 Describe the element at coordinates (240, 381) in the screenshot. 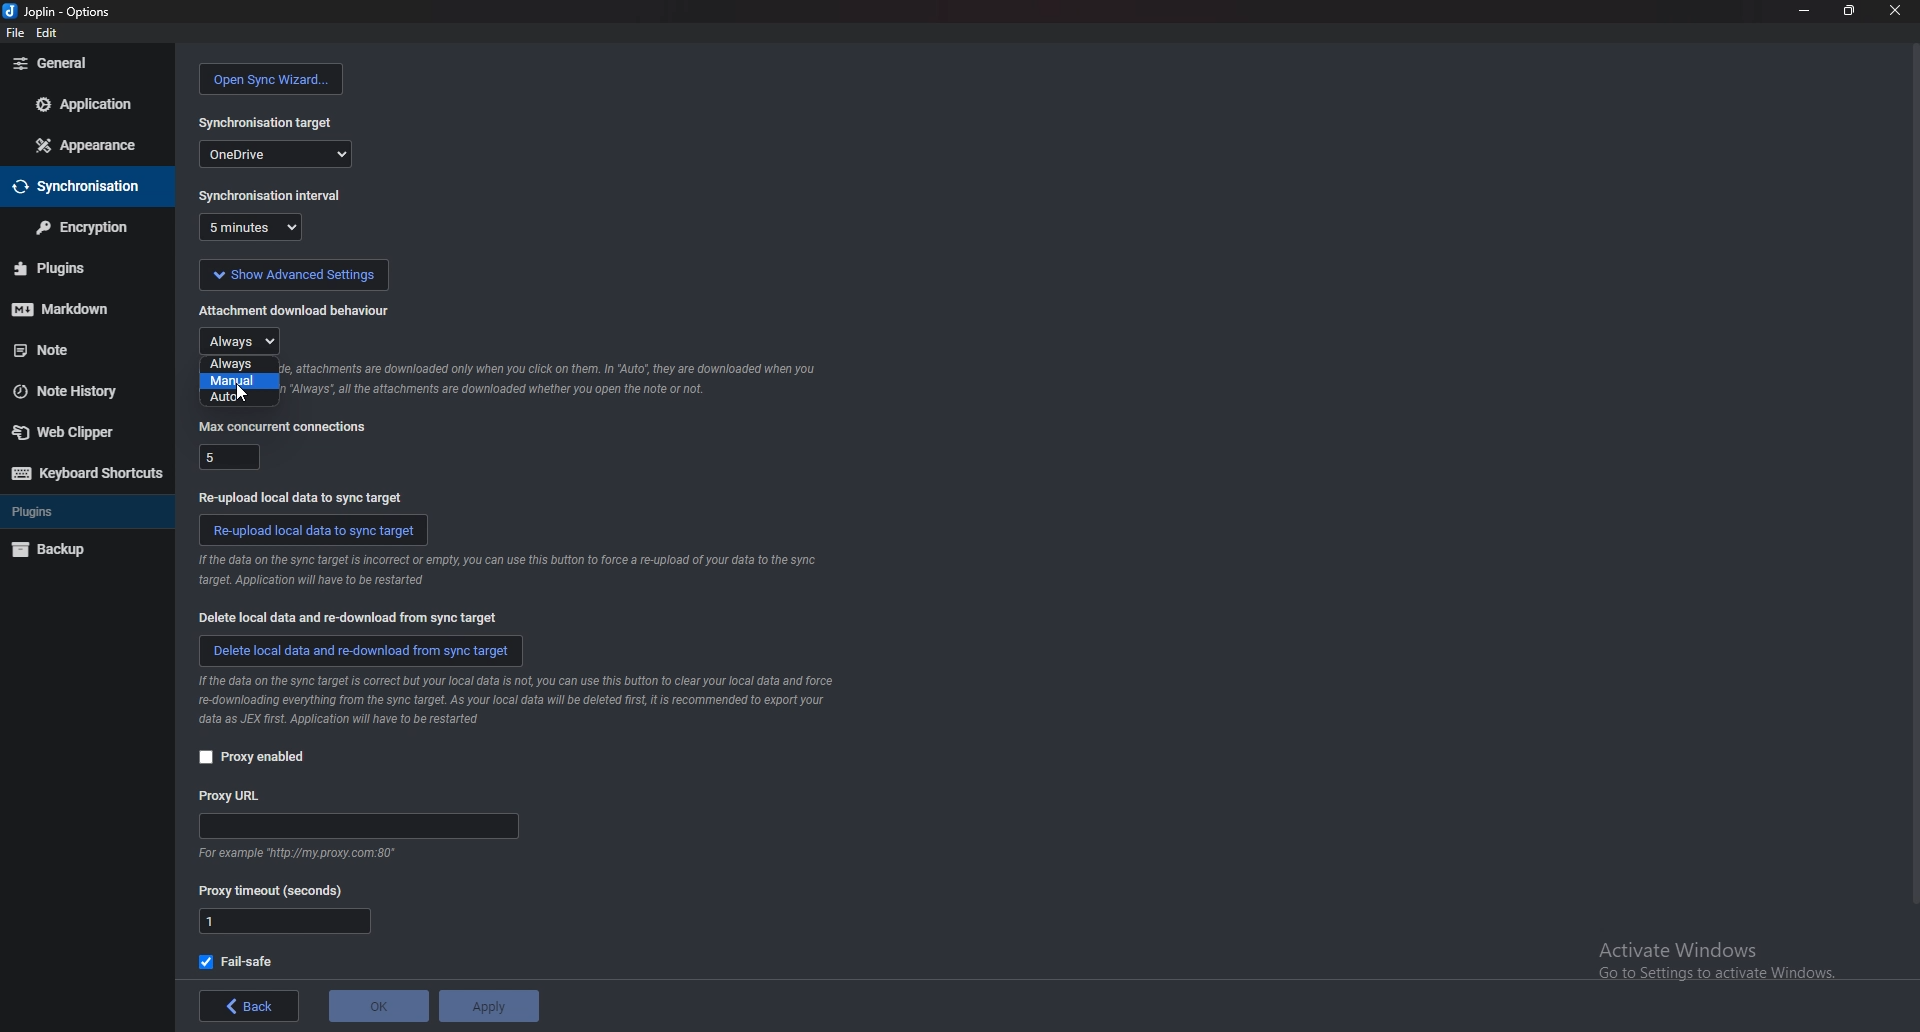

I see `manual` at that location.